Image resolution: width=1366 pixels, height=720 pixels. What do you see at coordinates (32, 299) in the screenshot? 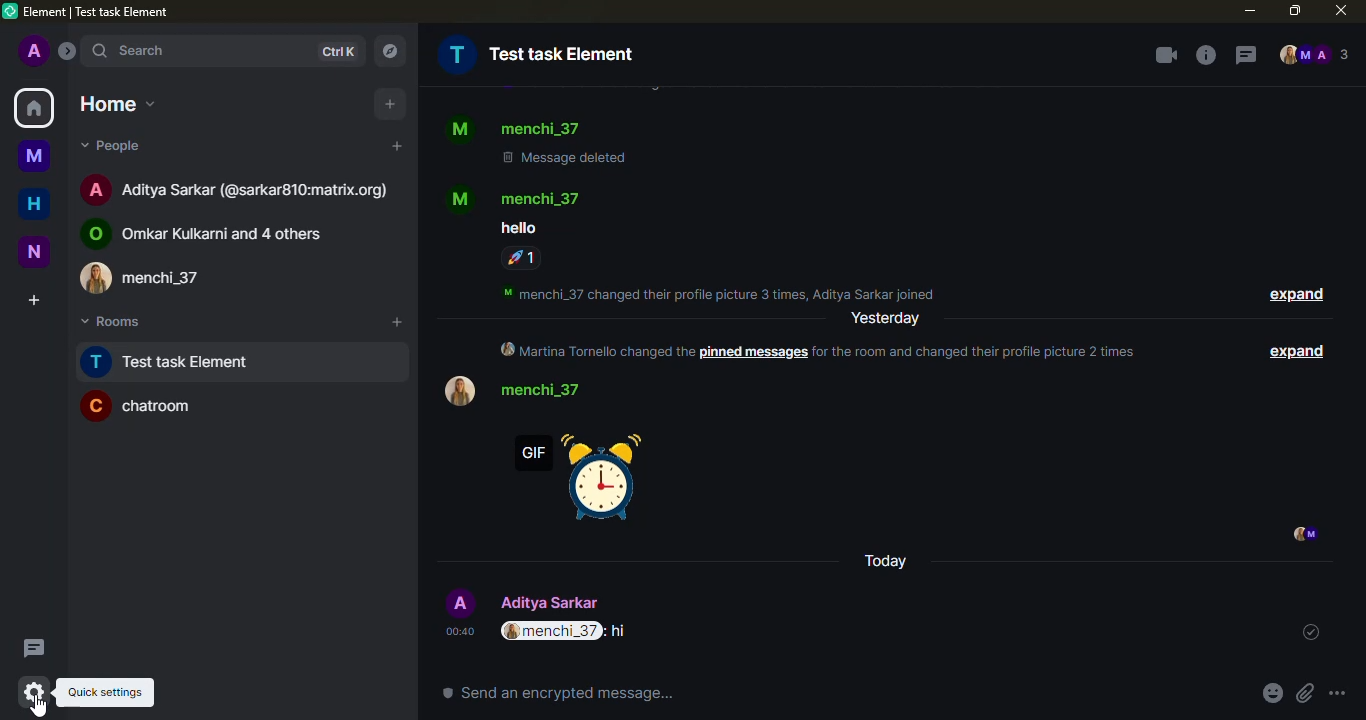
I see `create a space` at bounding box center [32, 299].